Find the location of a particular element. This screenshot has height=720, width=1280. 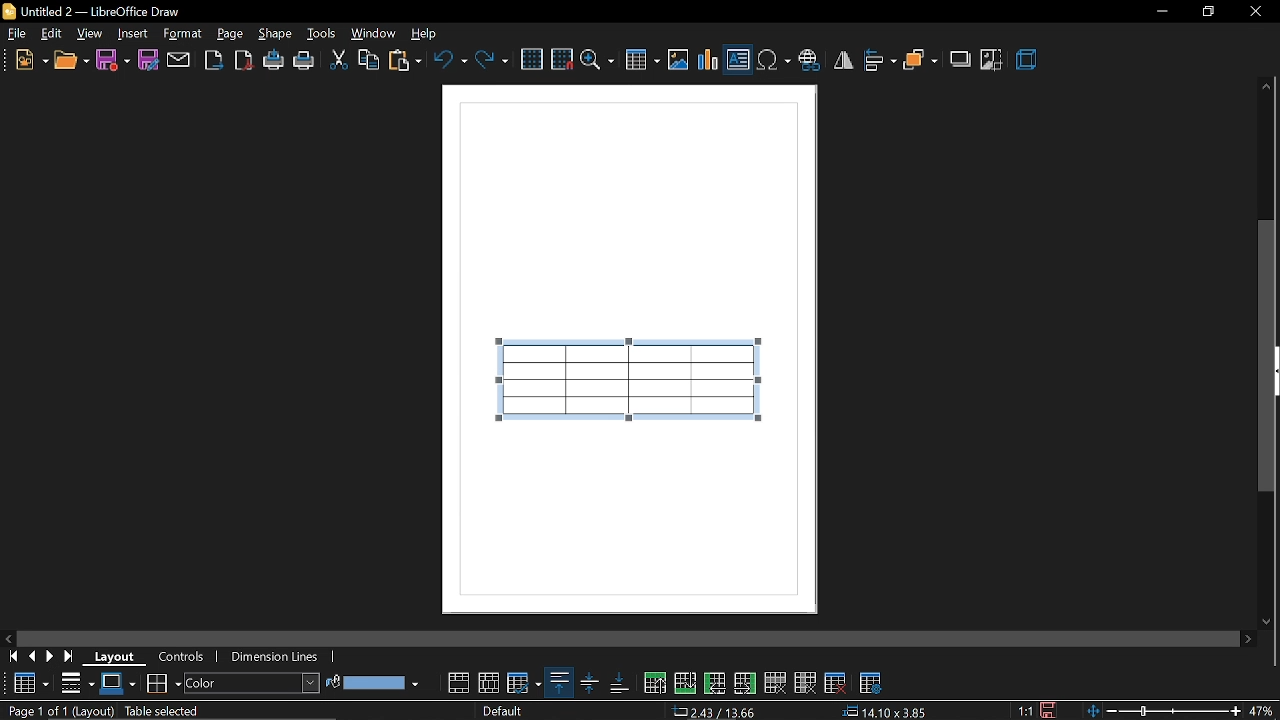

Minimize is located at coordinates (1157, 12).